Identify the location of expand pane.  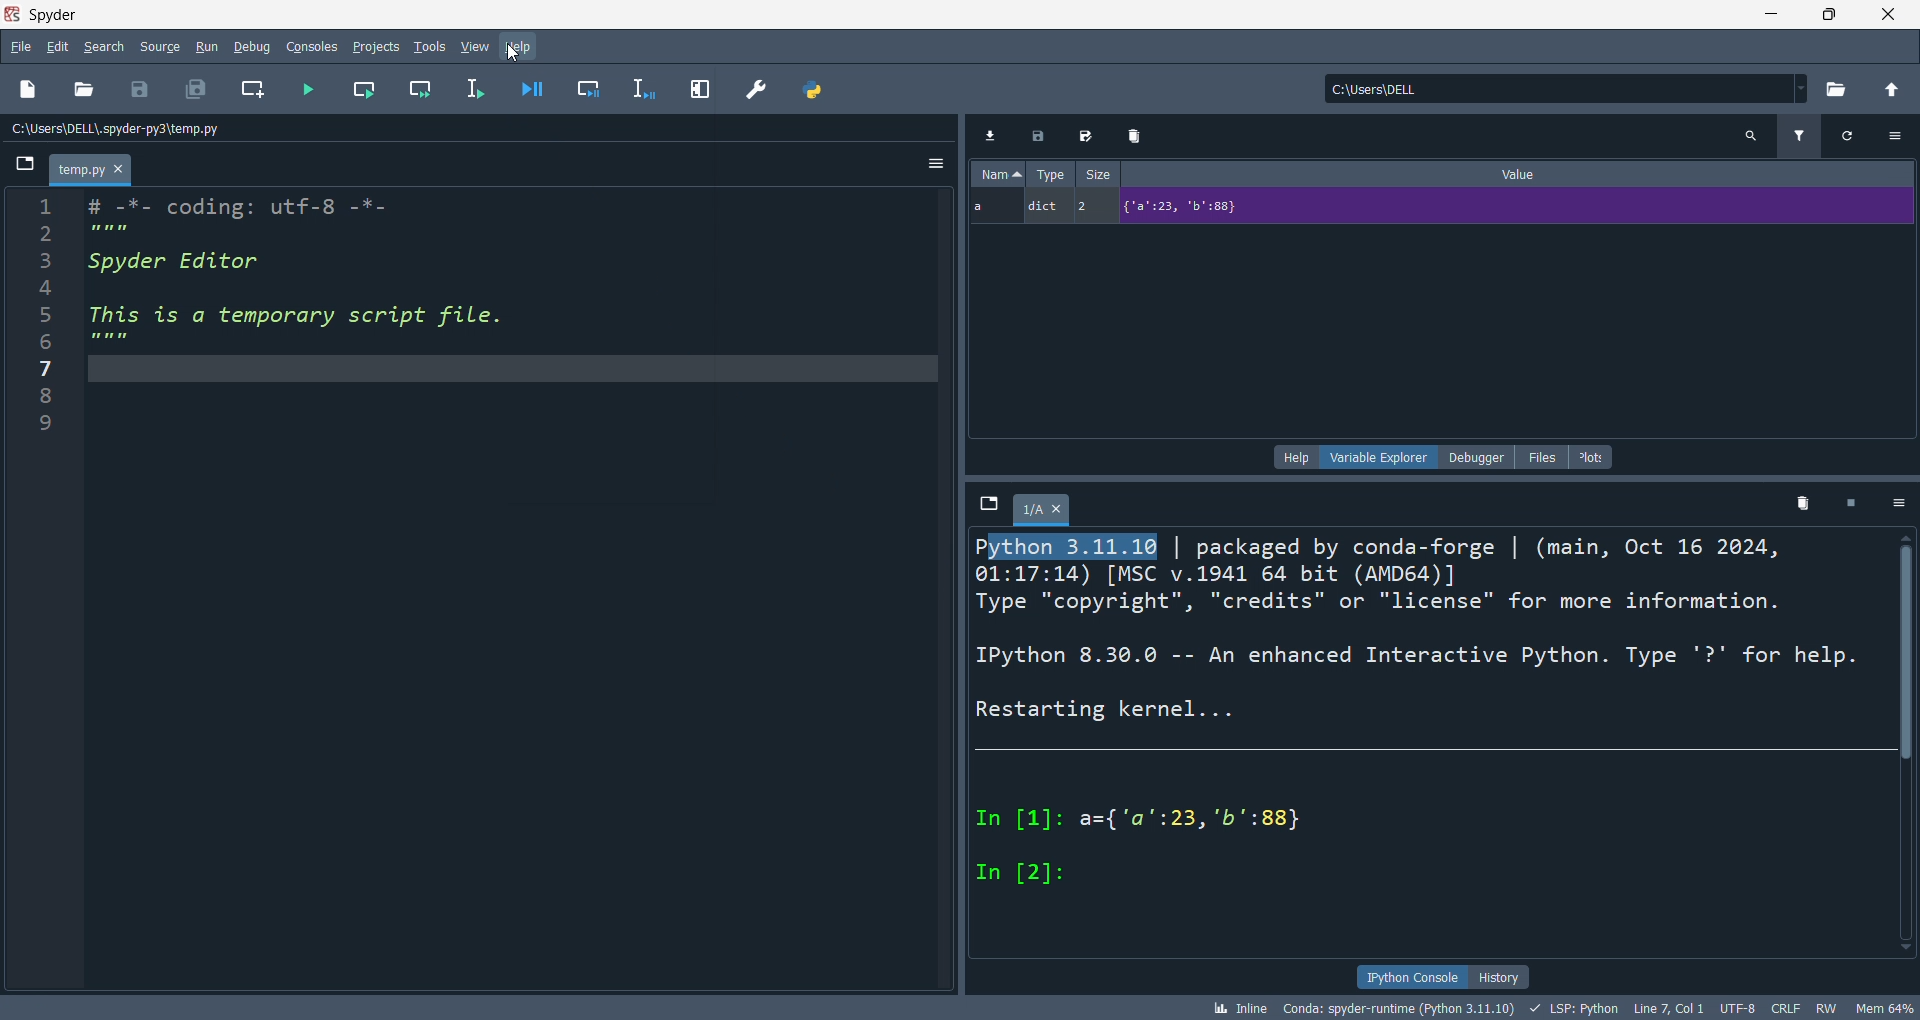
(702, 90).